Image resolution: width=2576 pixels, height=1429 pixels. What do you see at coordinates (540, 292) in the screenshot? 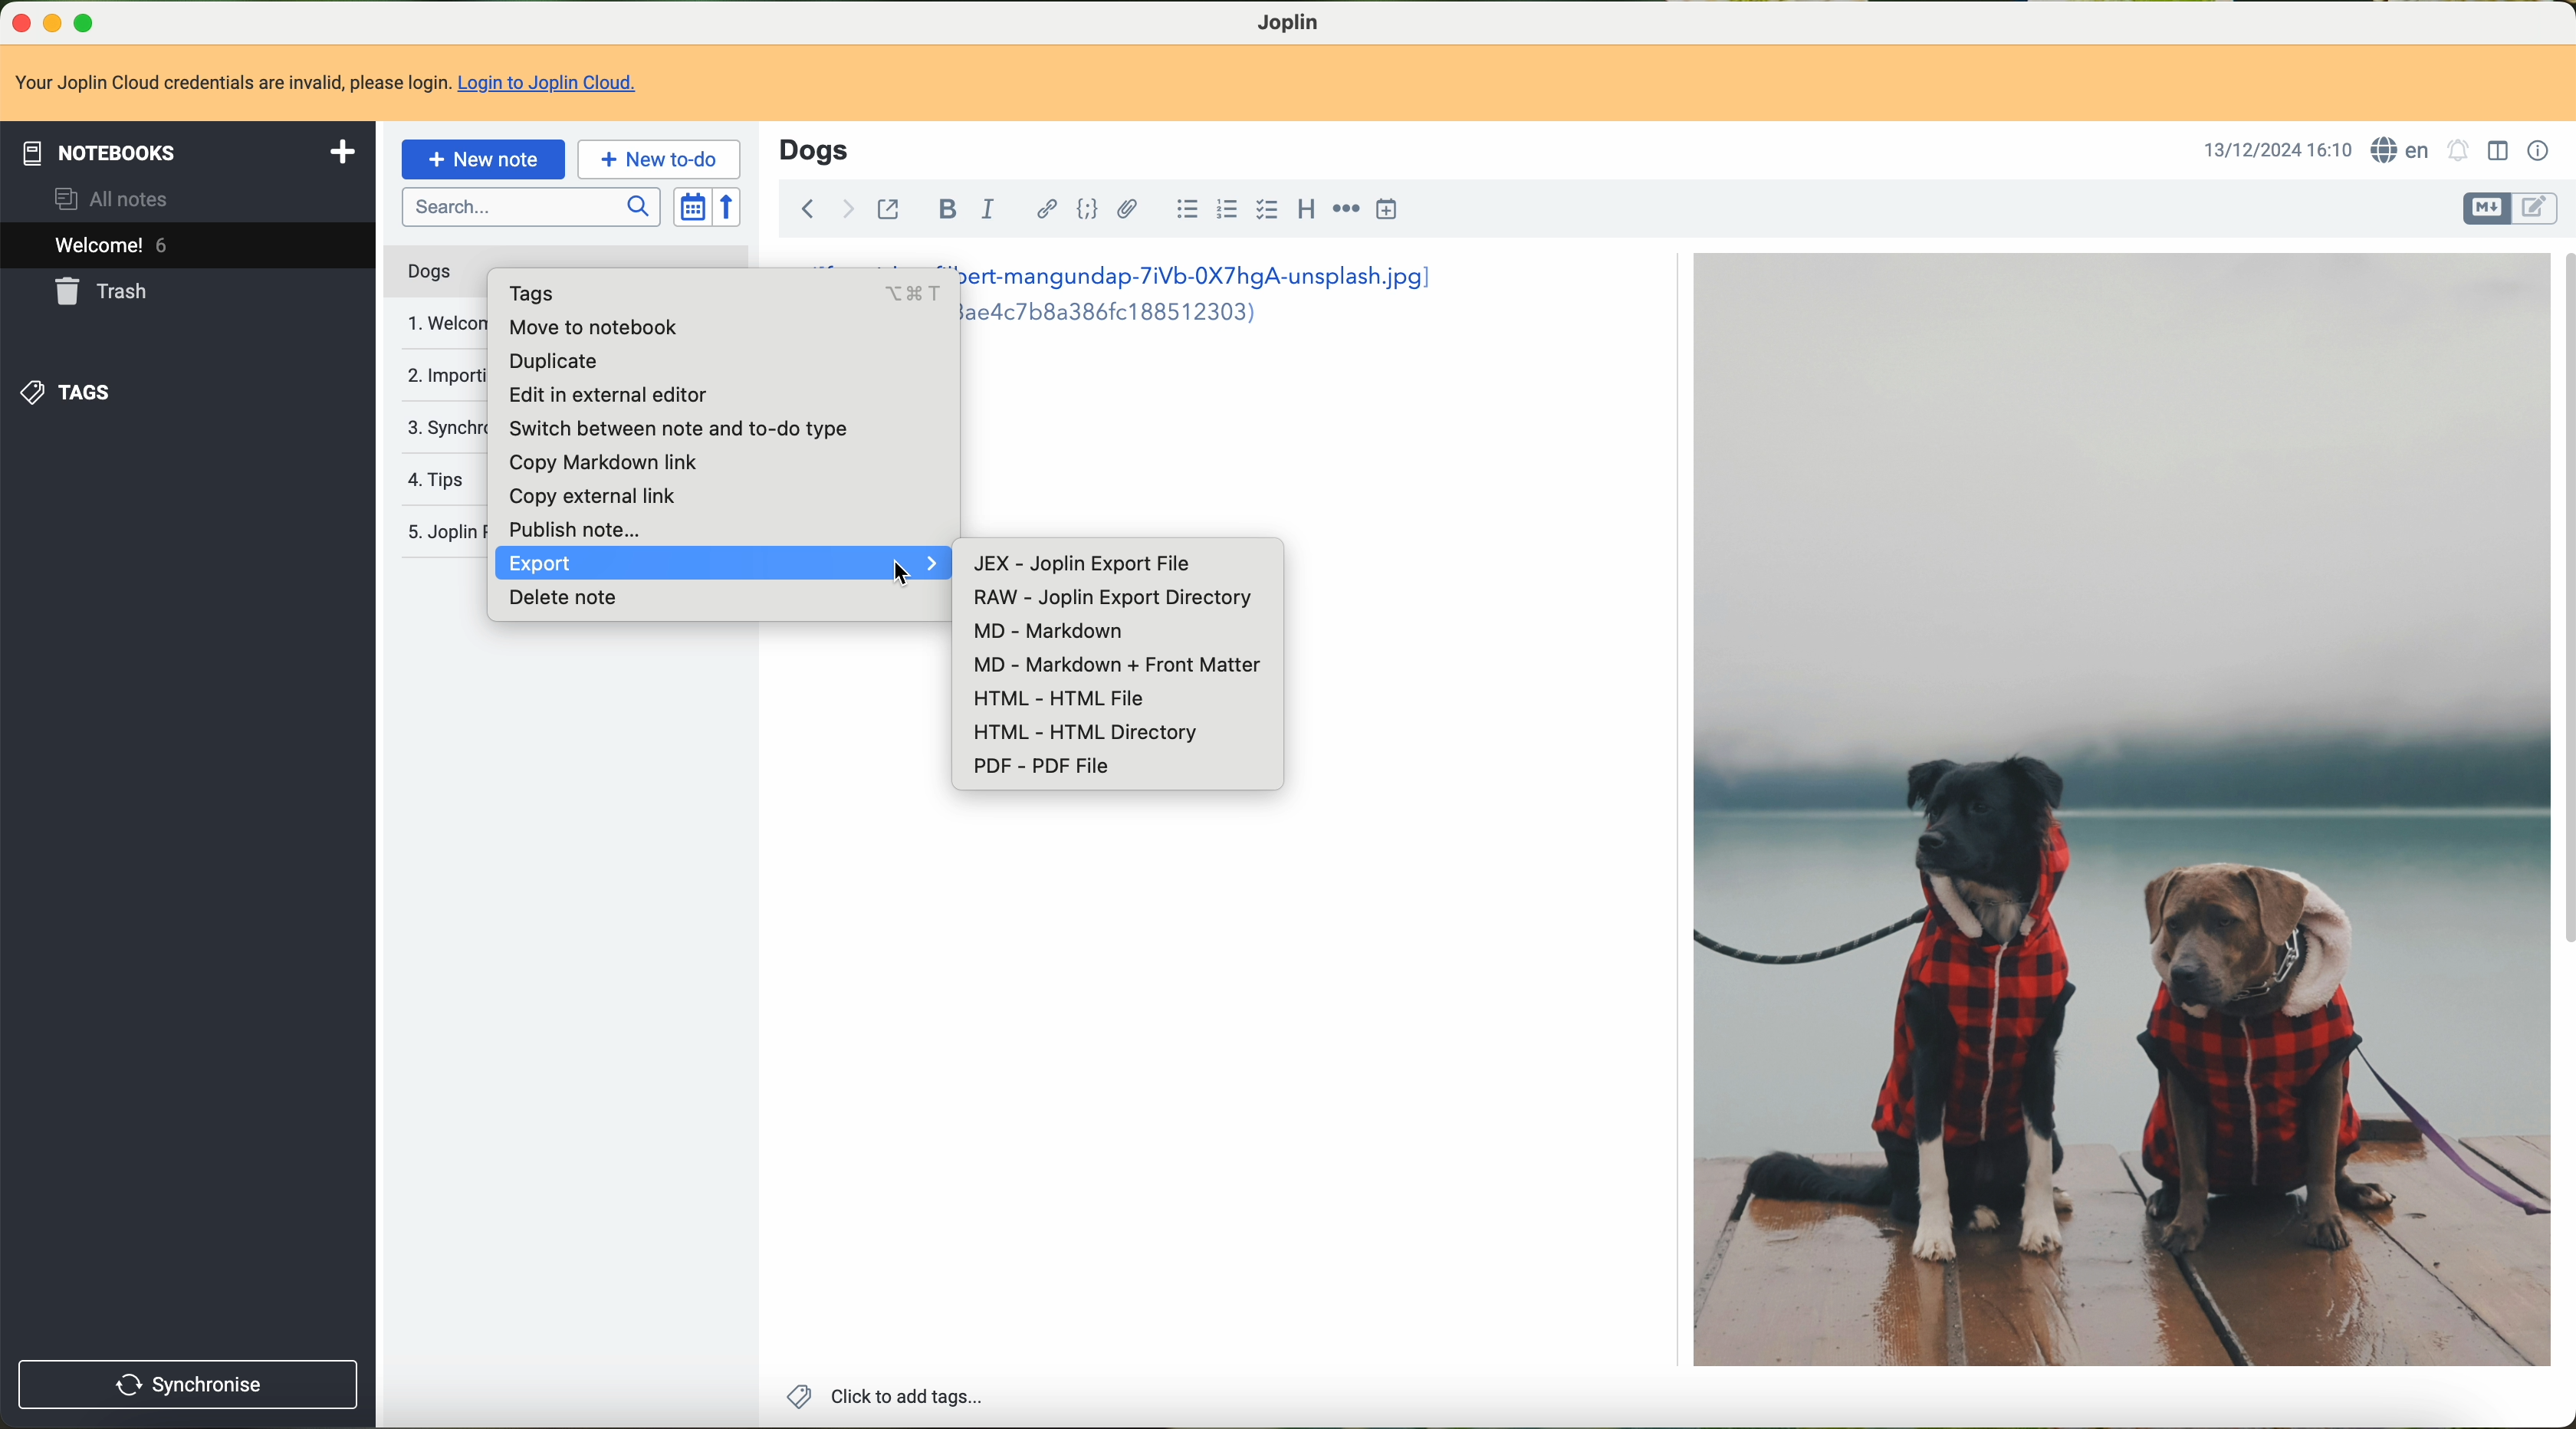
I see `tags` at bounding box center [540, 292].